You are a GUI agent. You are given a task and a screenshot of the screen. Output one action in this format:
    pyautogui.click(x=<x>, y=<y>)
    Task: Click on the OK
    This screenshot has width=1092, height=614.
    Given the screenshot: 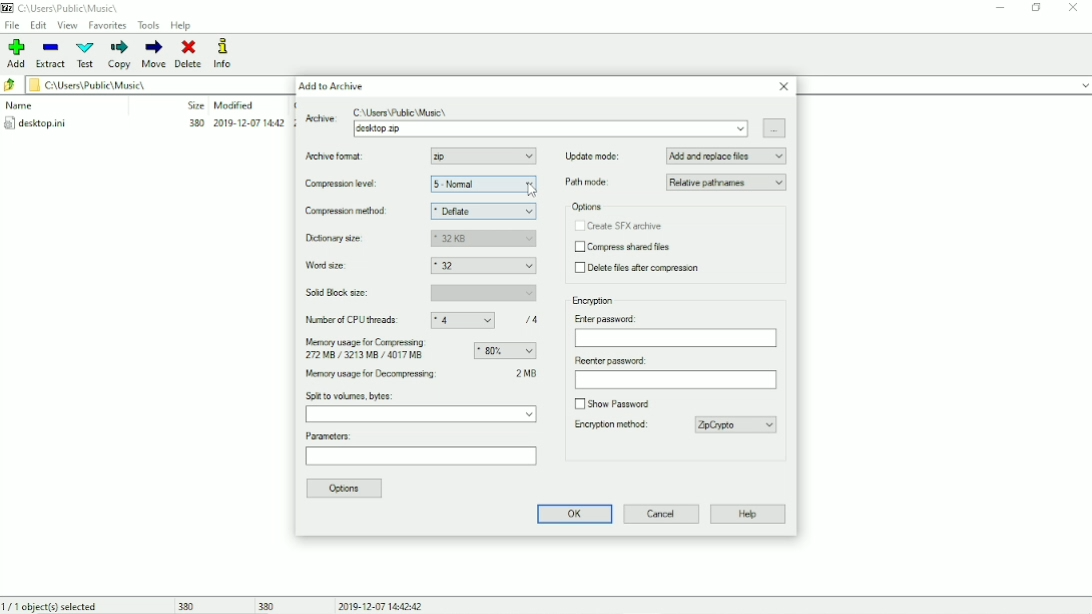 What is the action you would take?
    pyautogui.click(x=572, y=514)
    